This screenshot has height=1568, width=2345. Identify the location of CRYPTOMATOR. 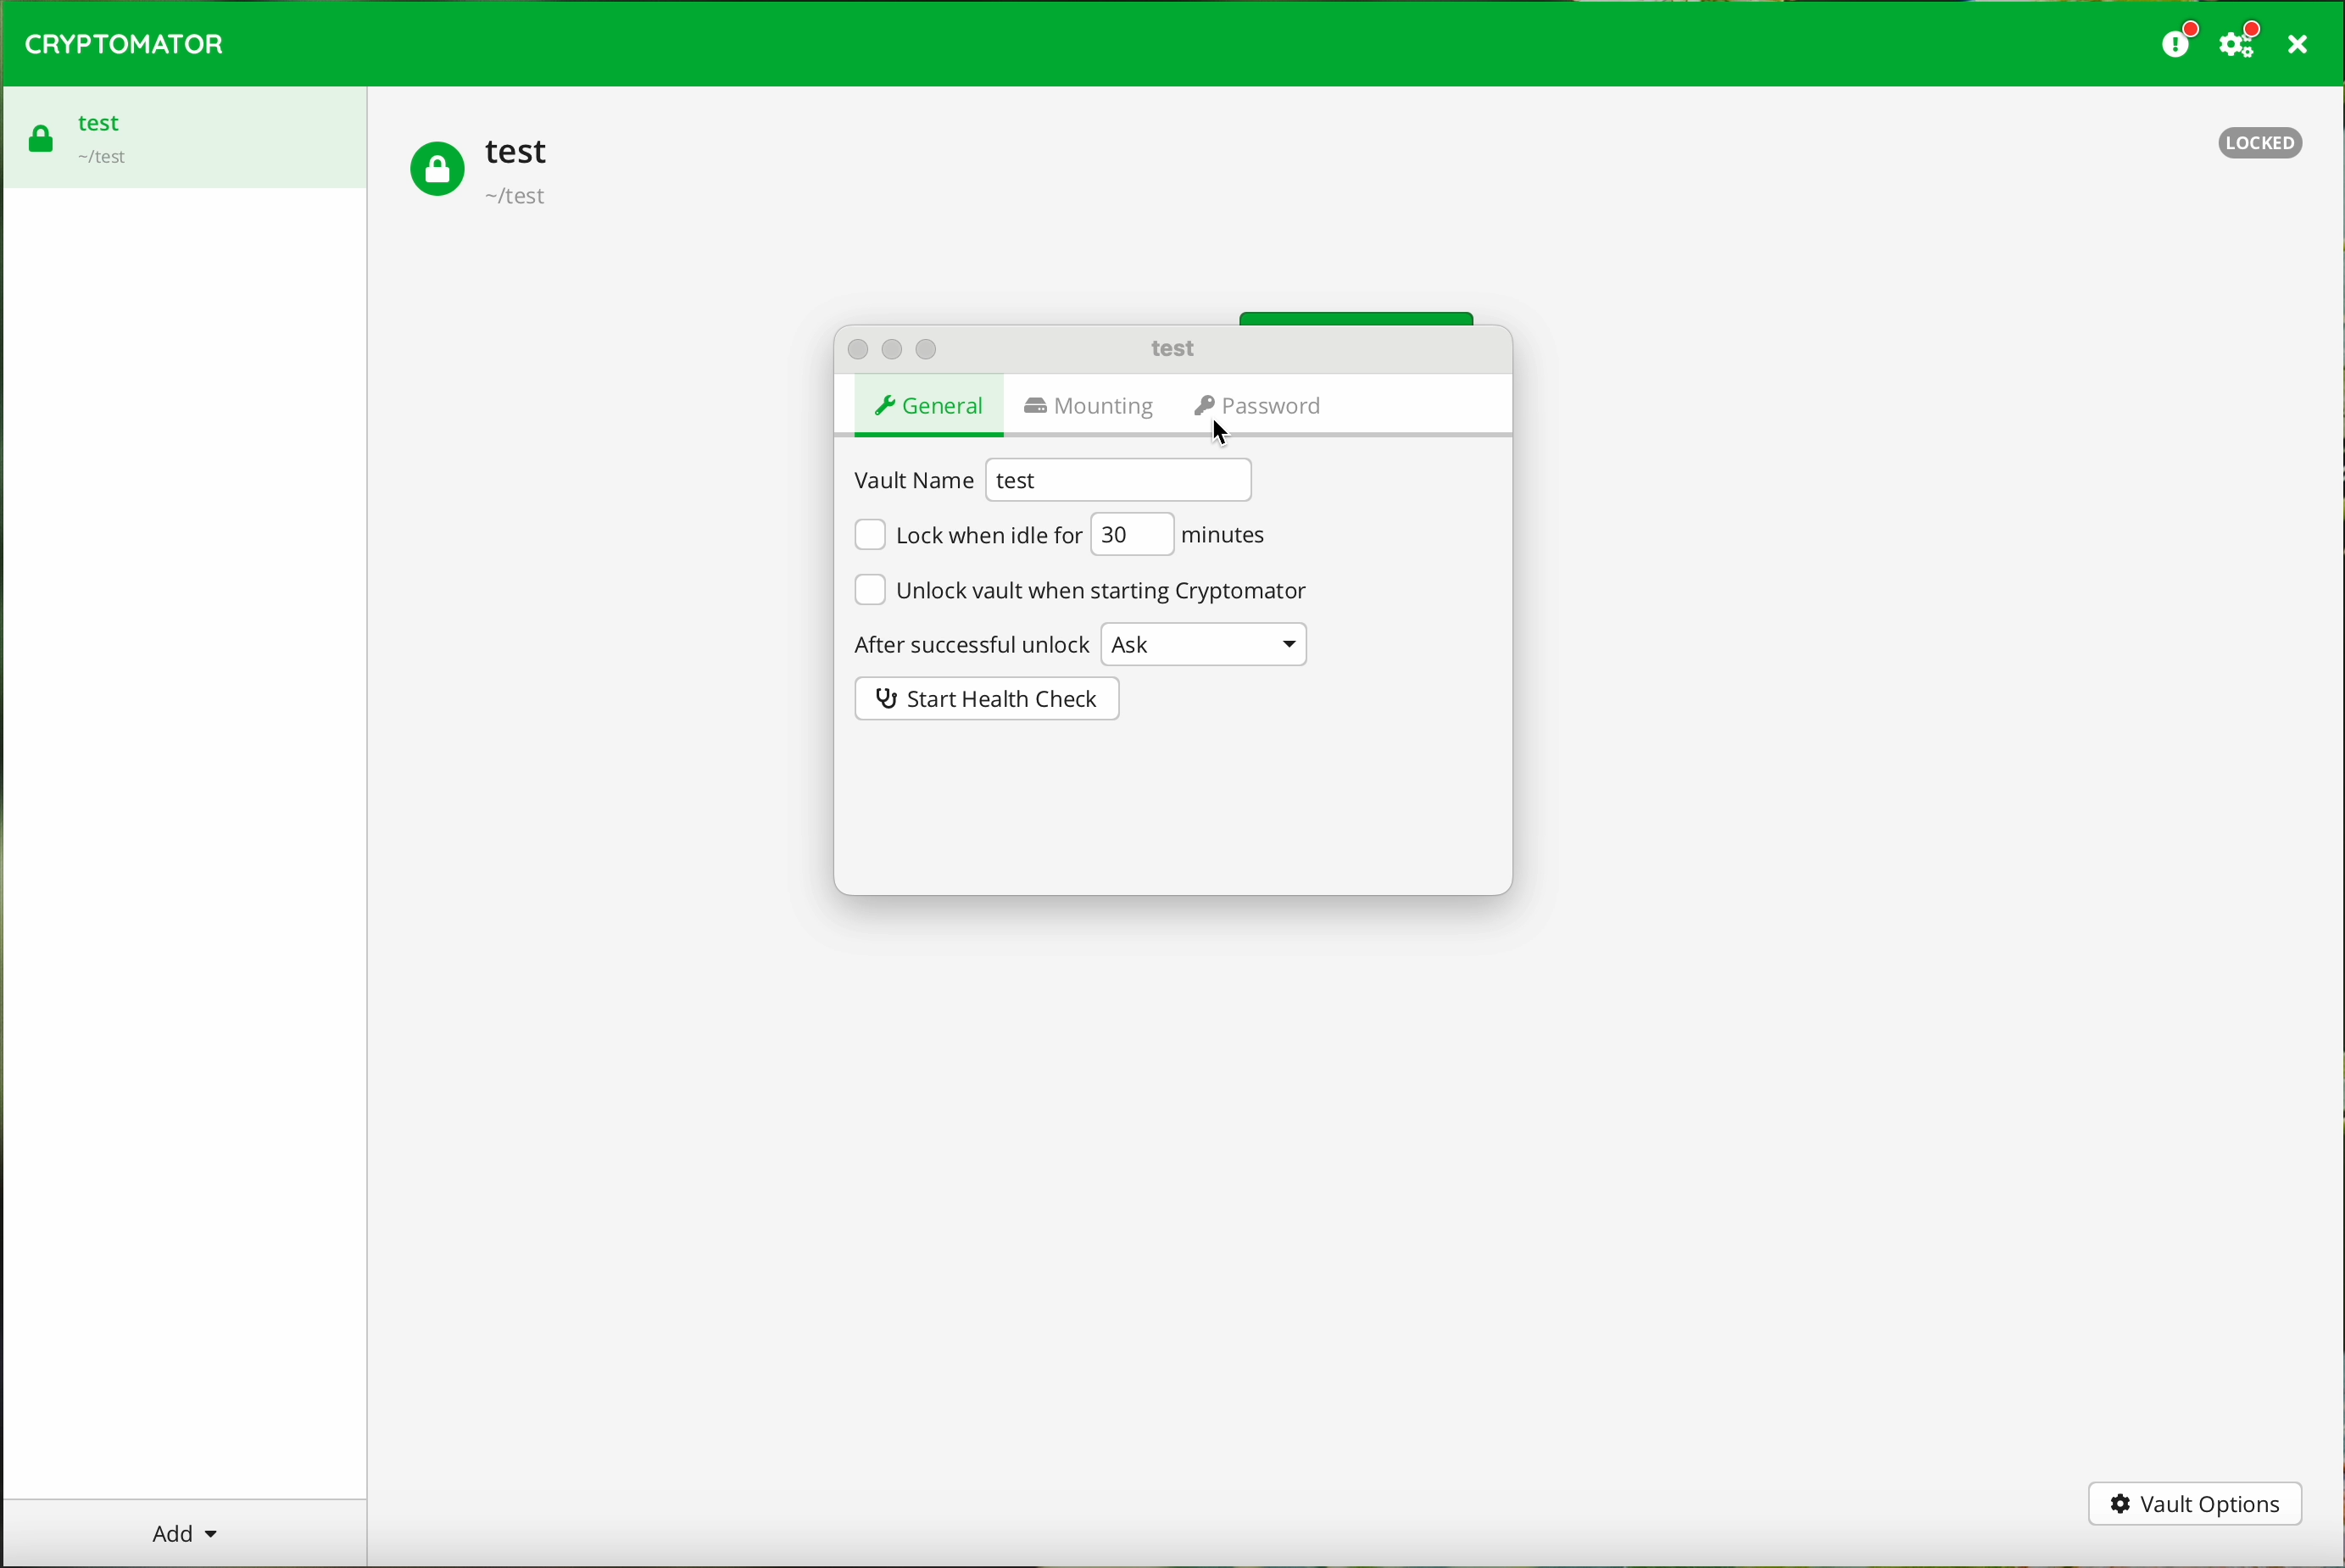
(126, 44).